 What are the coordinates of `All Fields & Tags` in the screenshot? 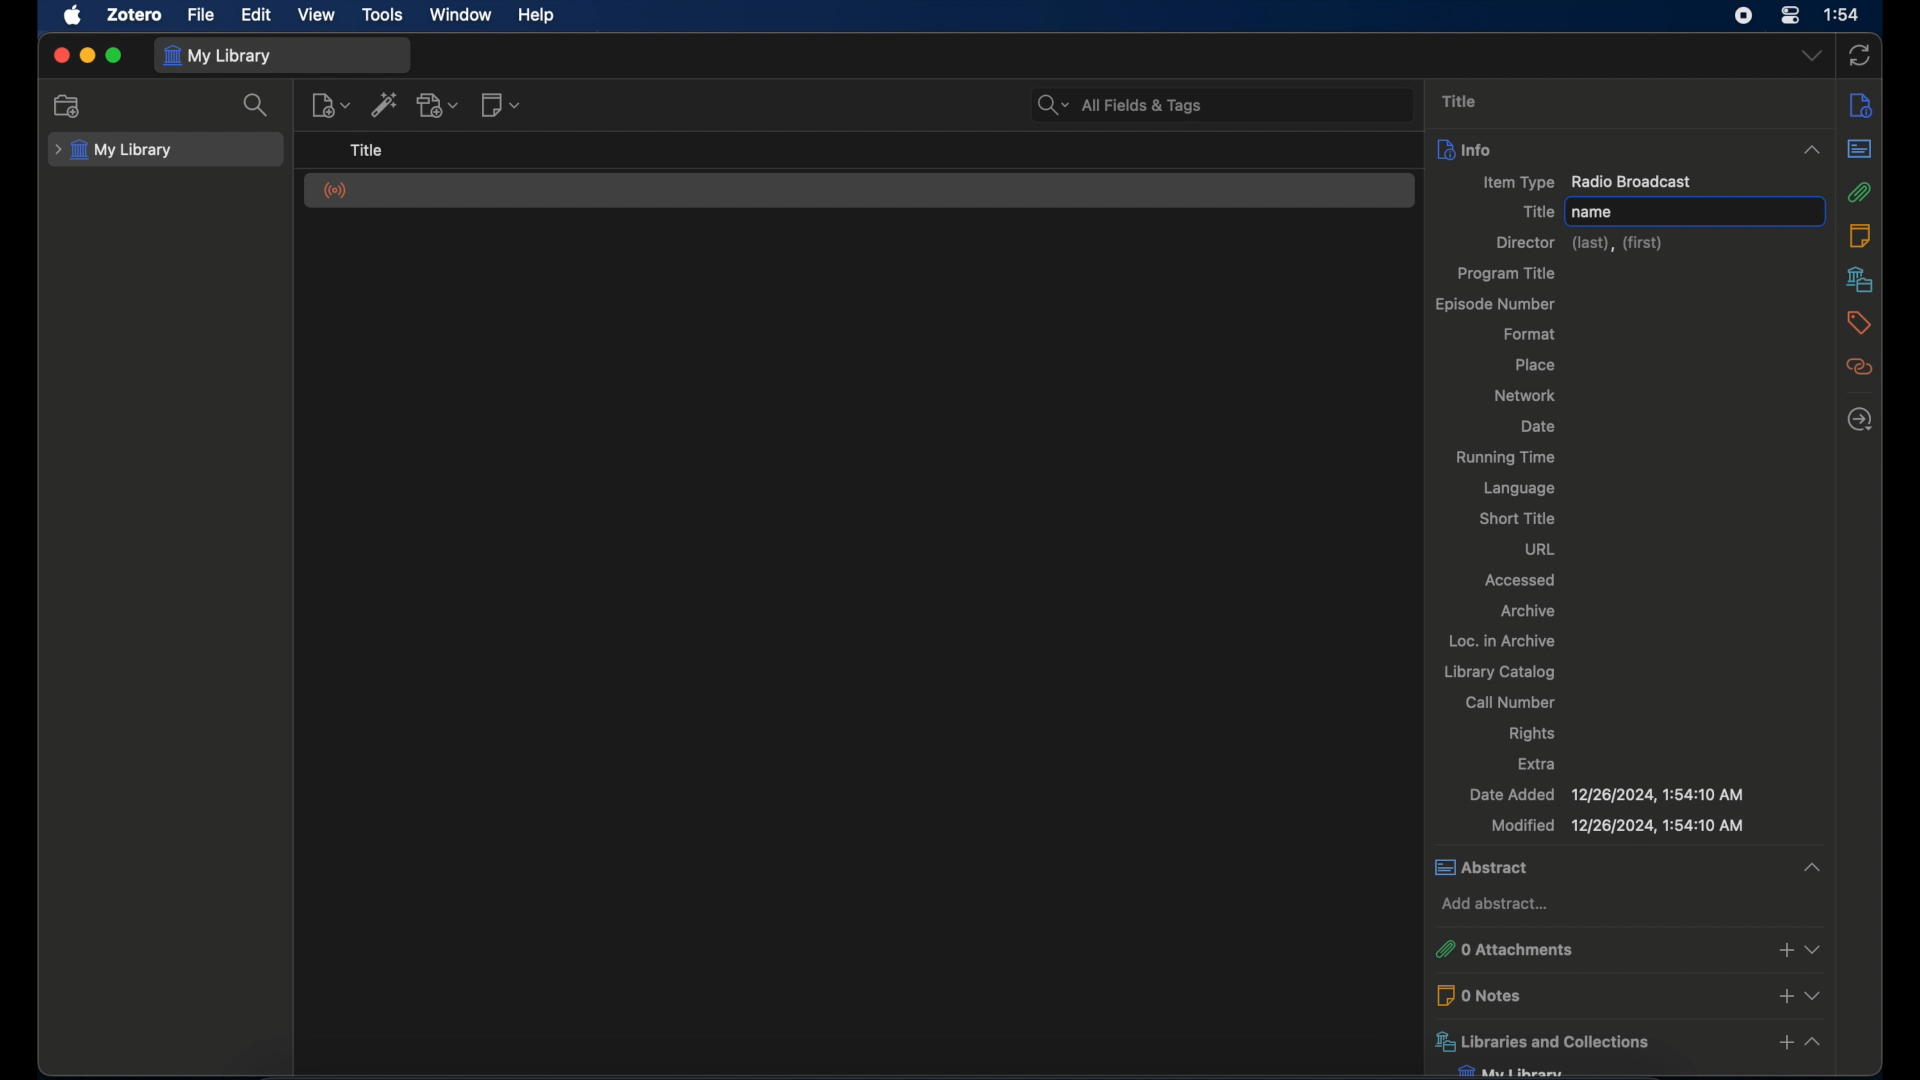 It's located at (1220, 101).